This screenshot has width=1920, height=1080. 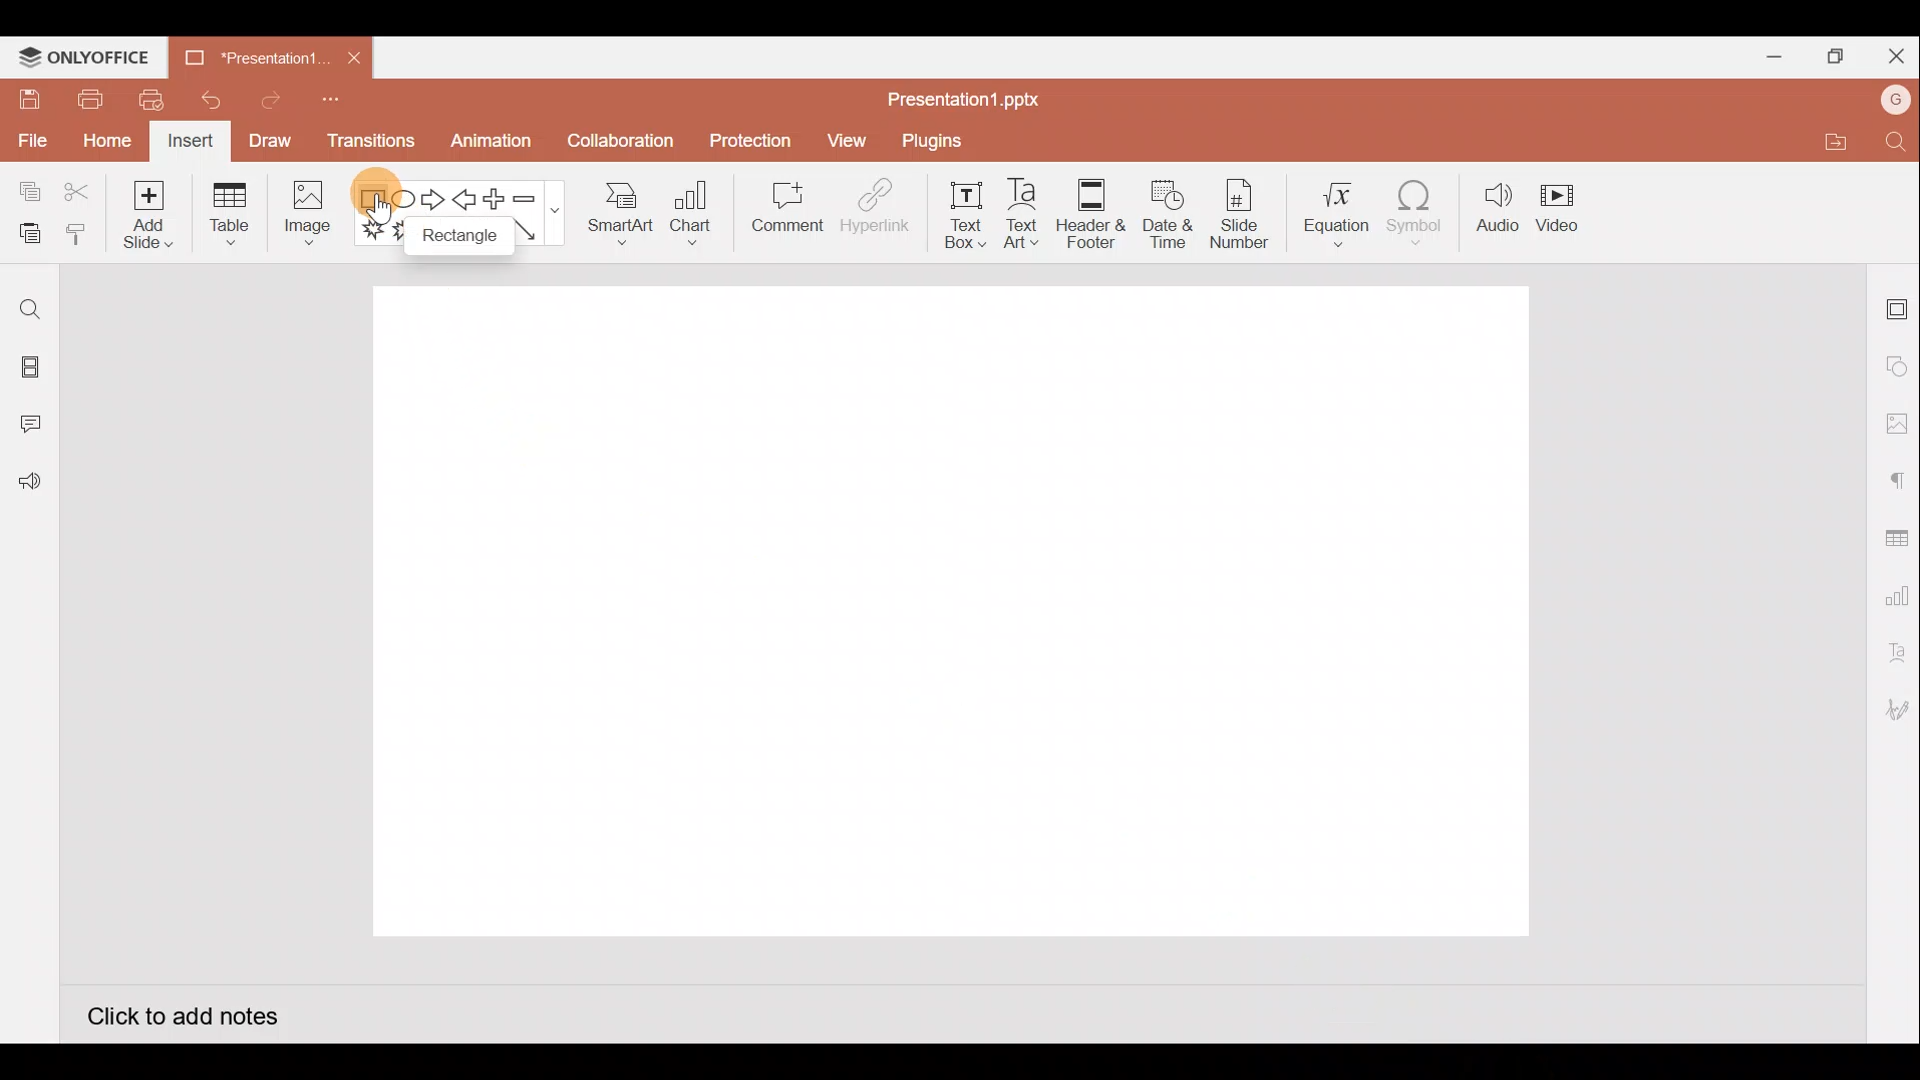 What do you see at coordinates (29, 487) in the screenshot?
I see `Feedback and Support` at bounding box center [29, 487].